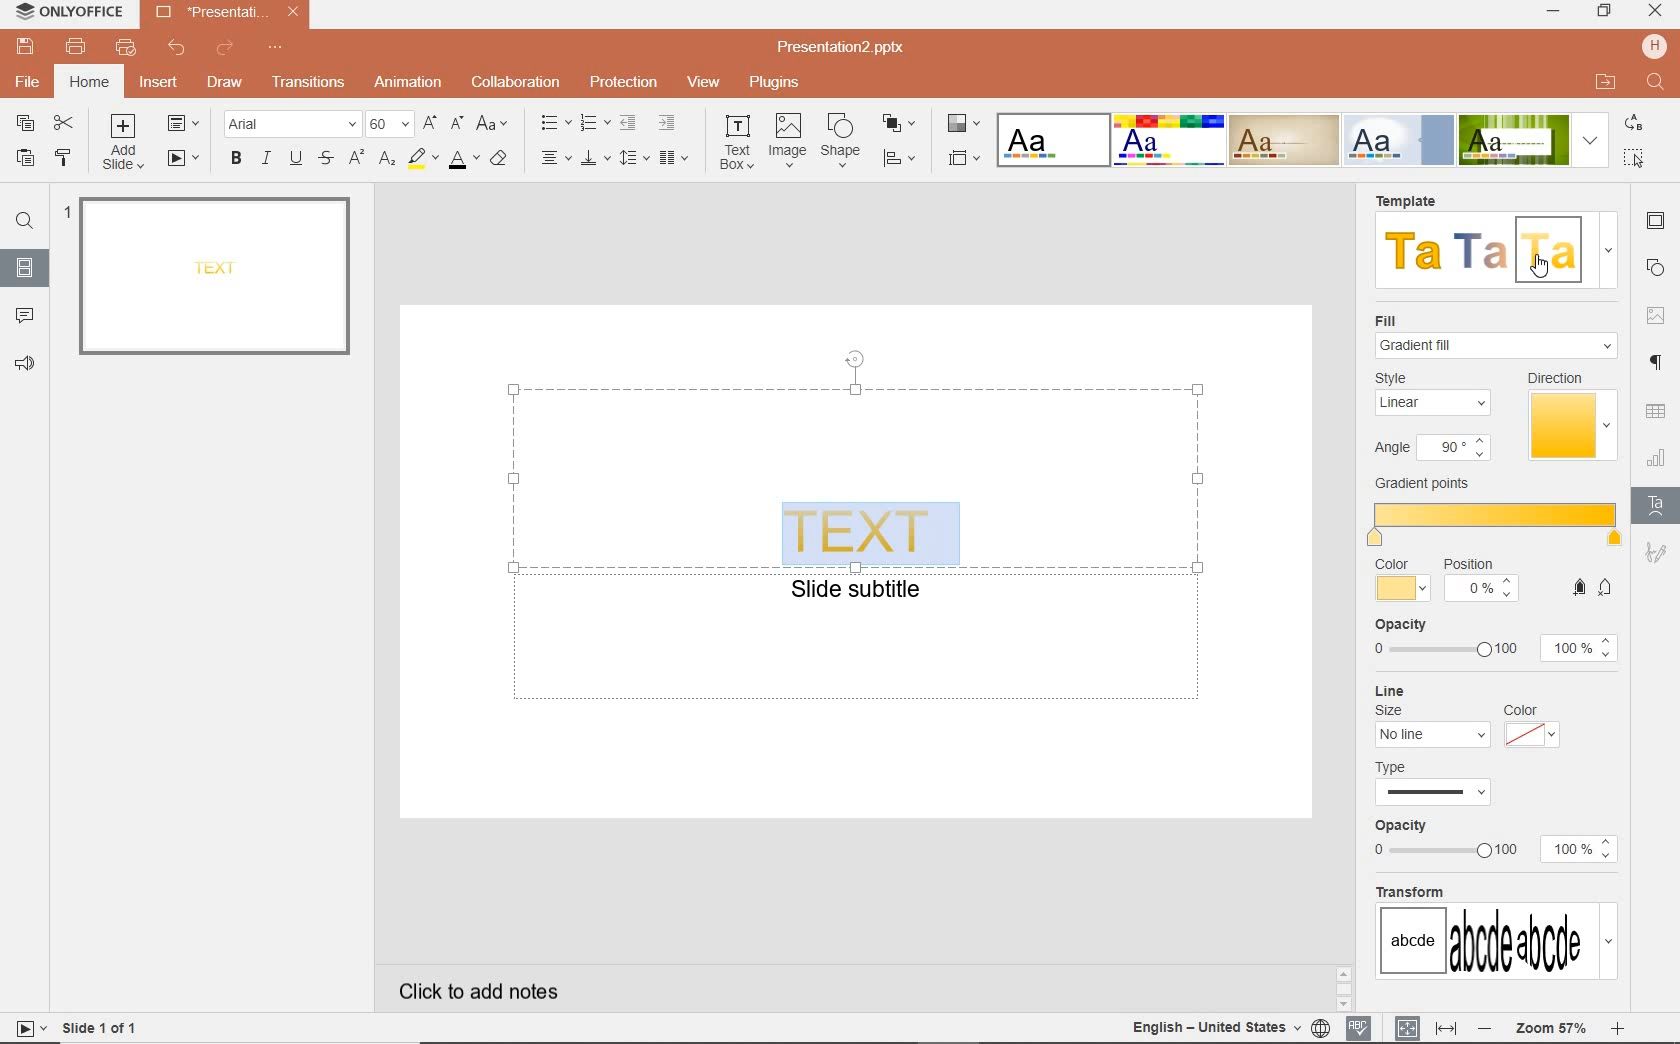  Describe the element at coordinates (1655, 271) in the screenshot. I see `SHAPE SETTINGS` at that location.